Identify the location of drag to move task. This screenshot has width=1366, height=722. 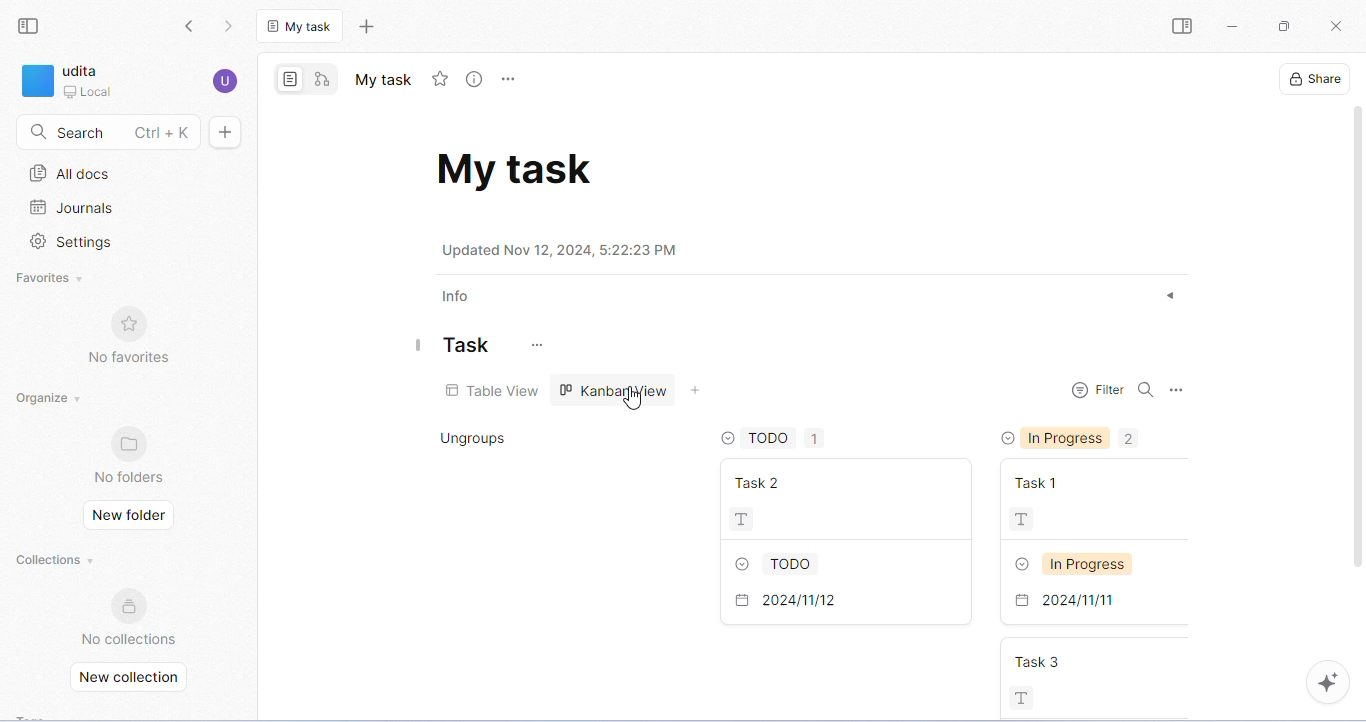
(420, 349).